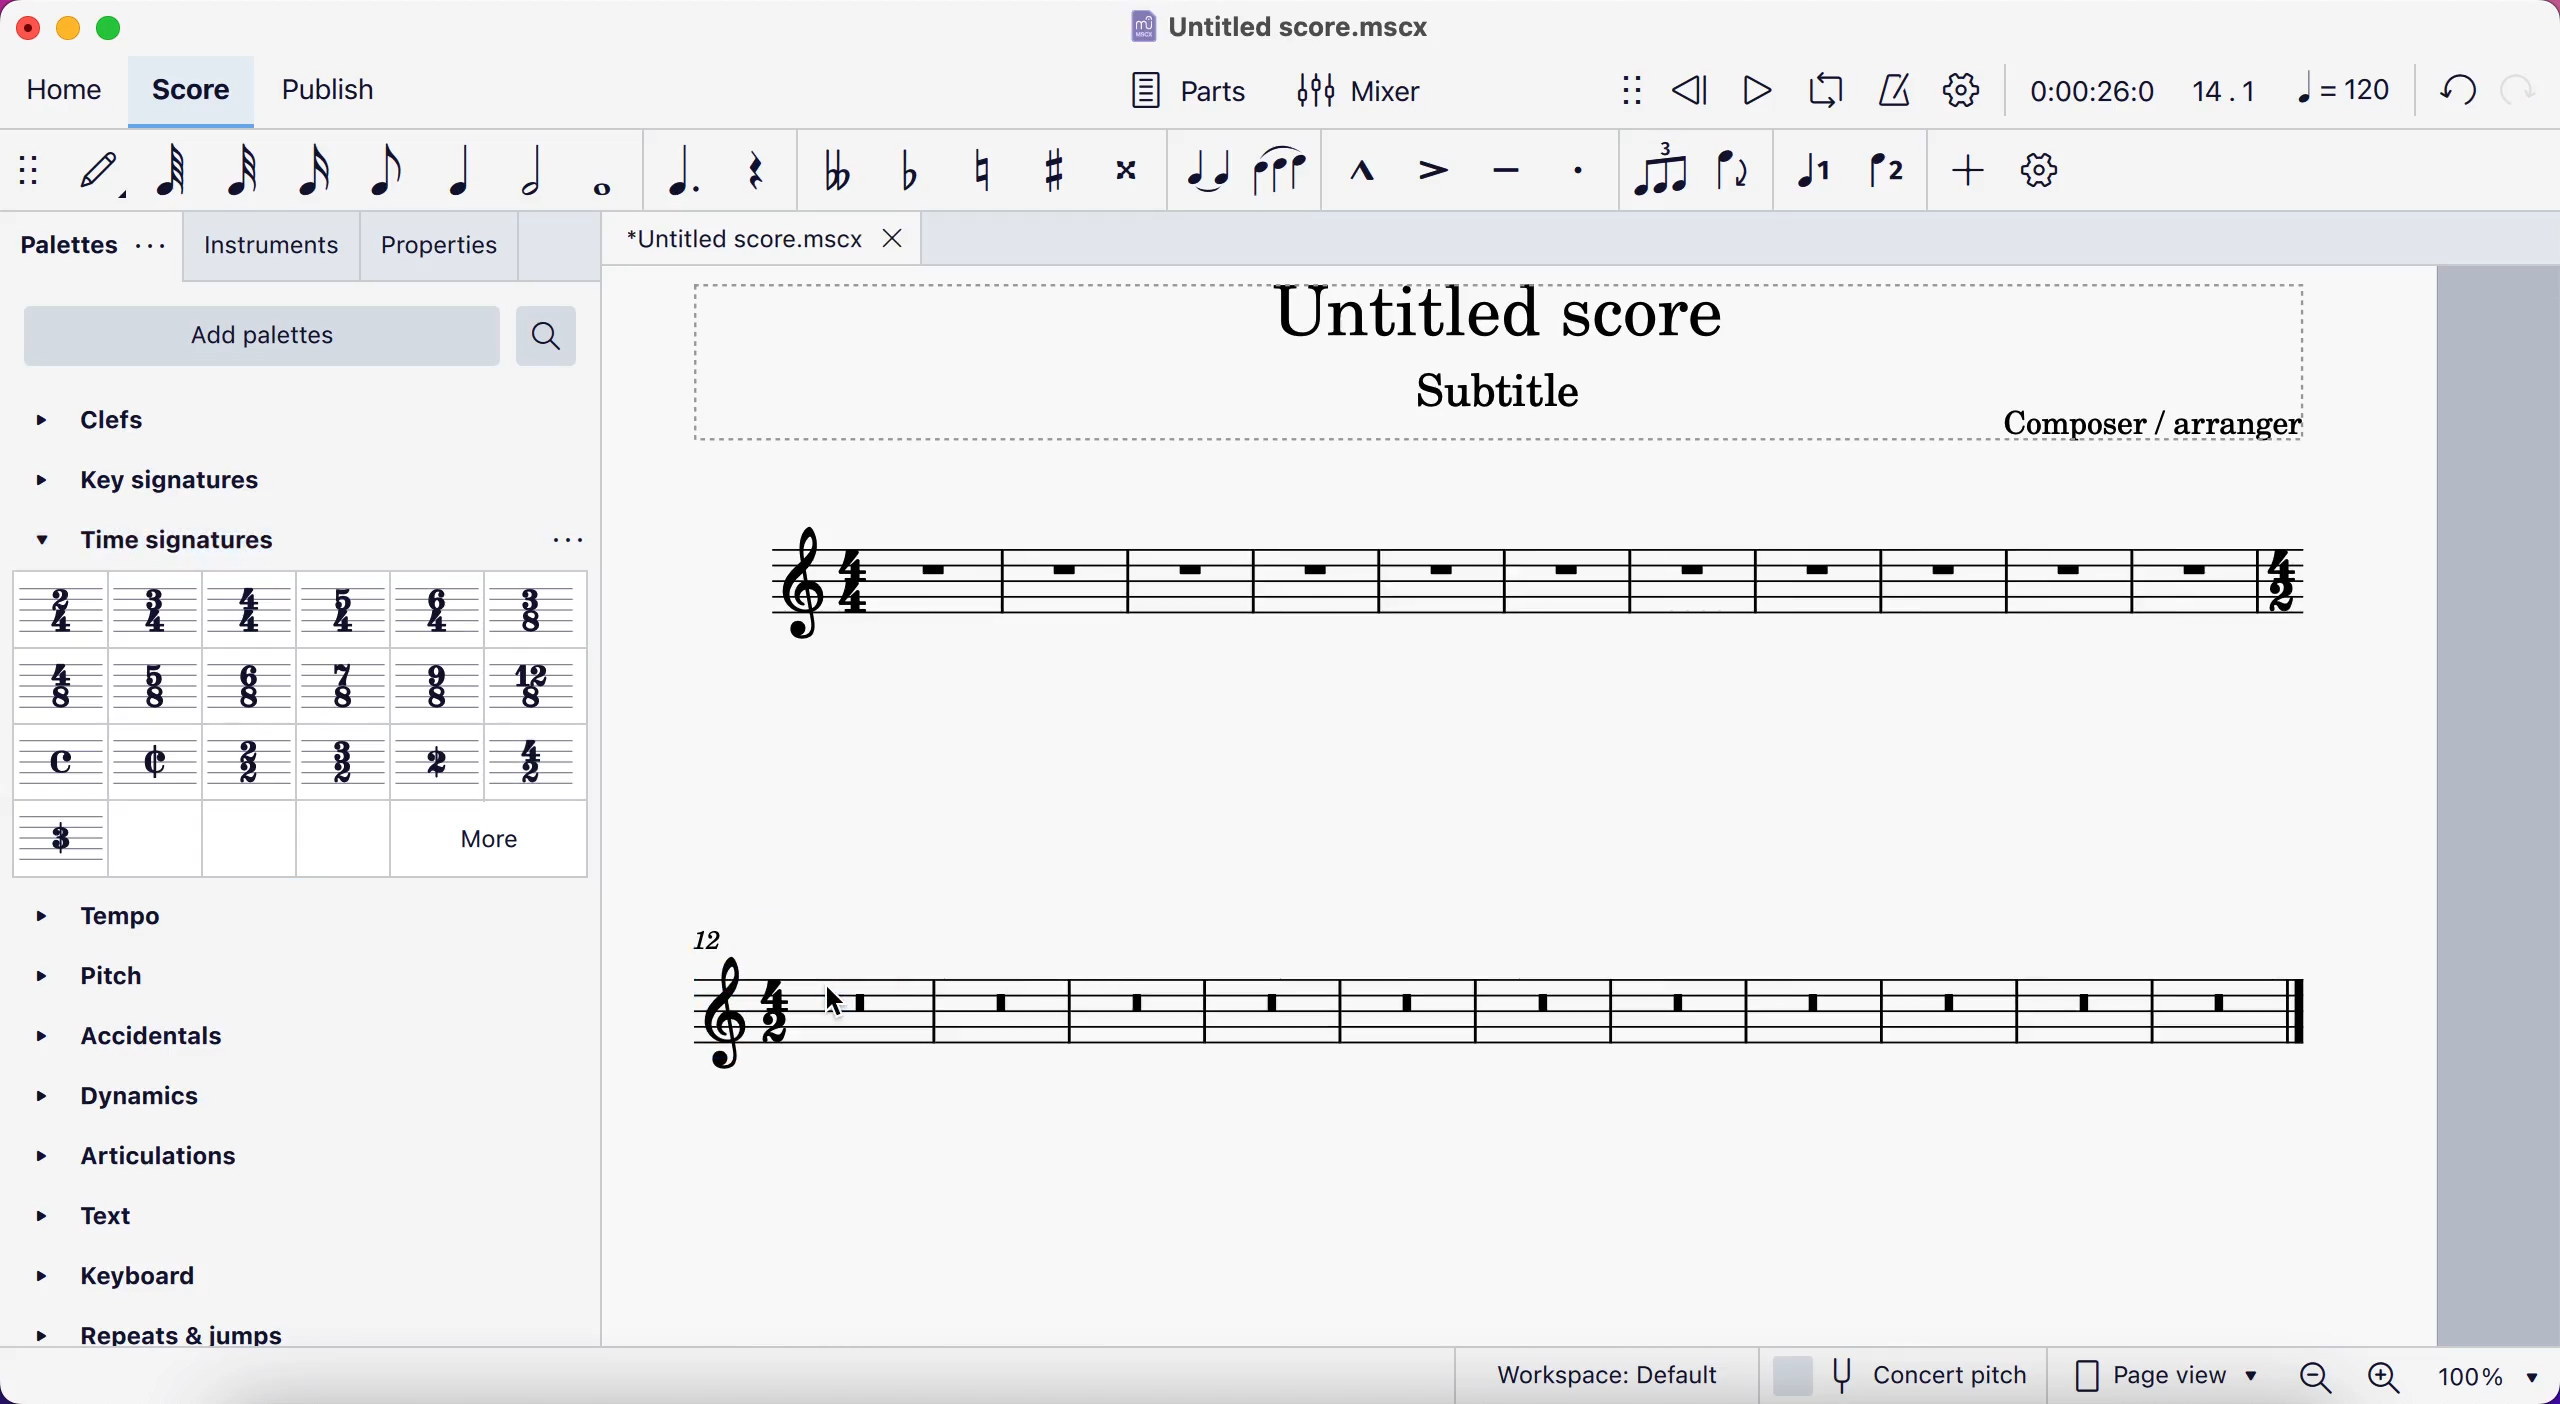 This screenshot has width=2560, height=1404. What do you see at coordinates (1888, 92) in the screenshot?
I see `metronome` at bounding box center [1888, 92].